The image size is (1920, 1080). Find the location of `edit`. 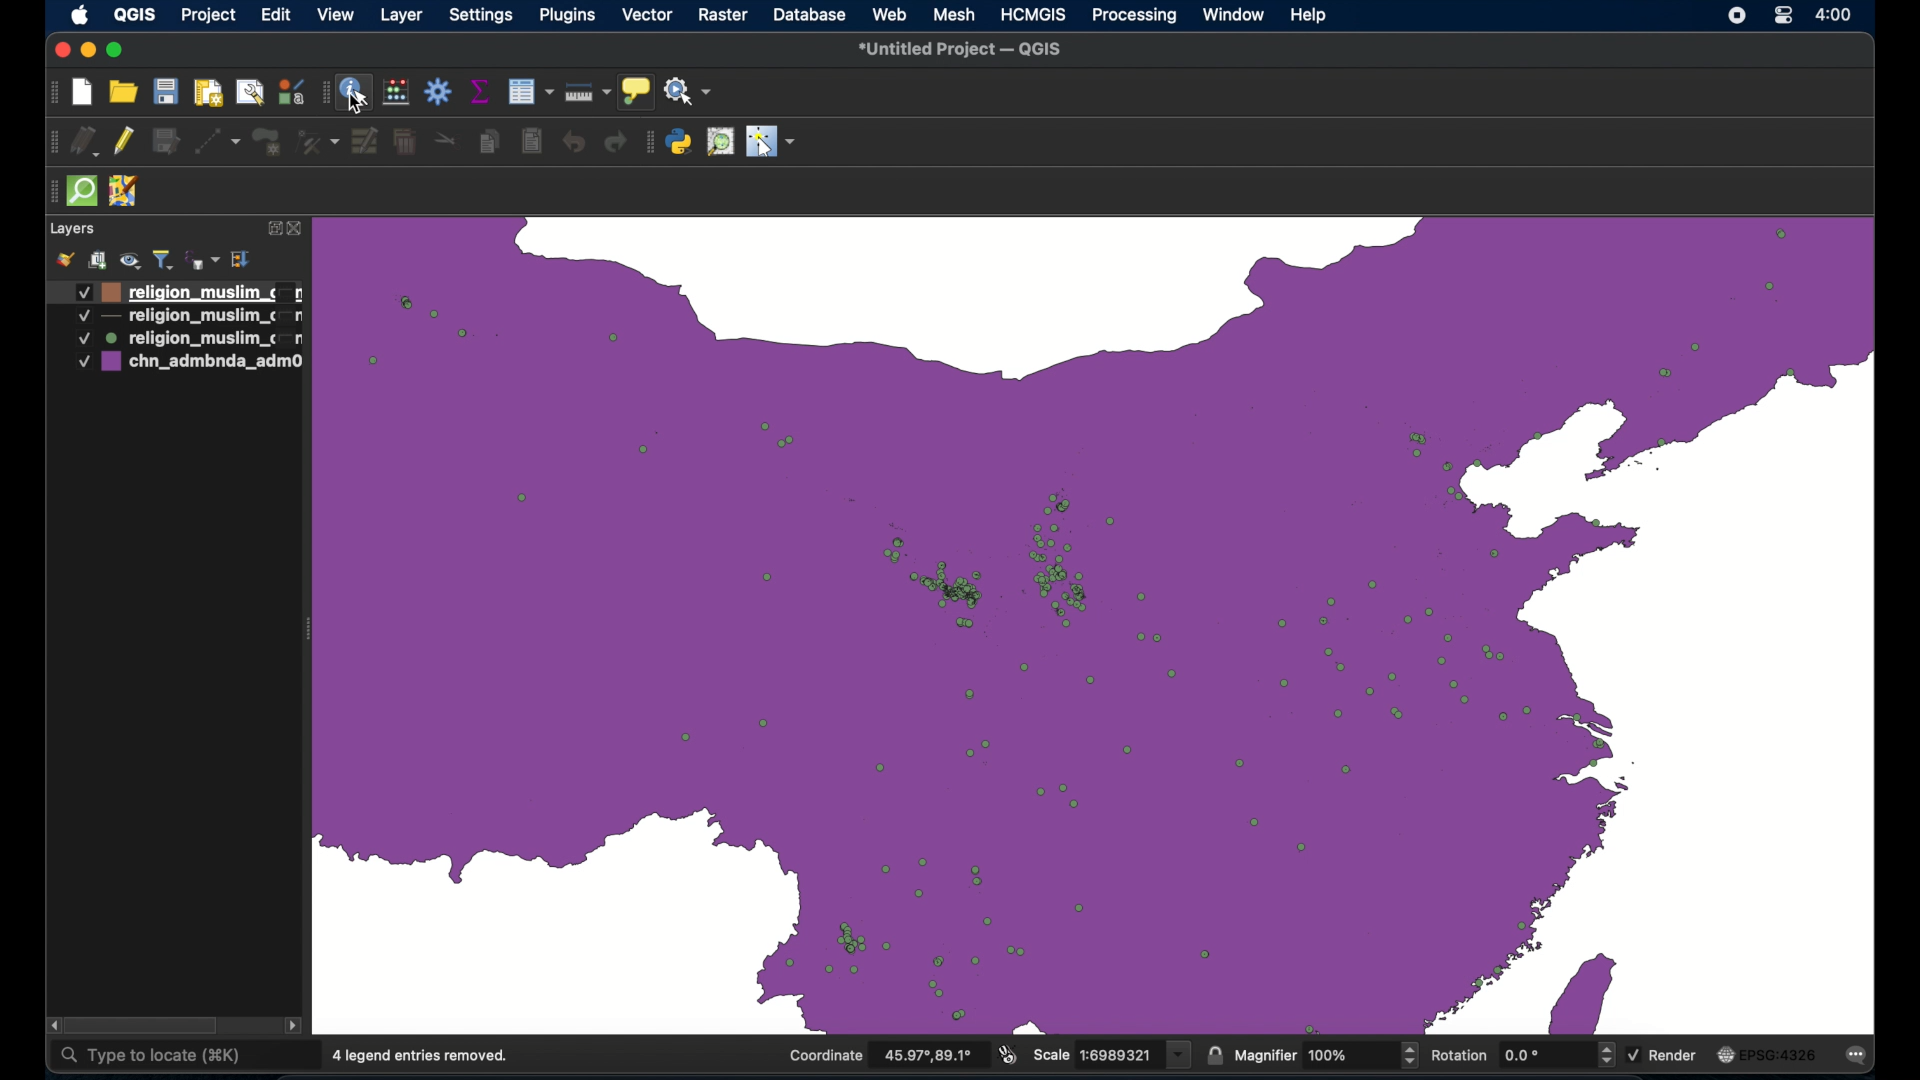

edit is located at coordinates (275, 15).